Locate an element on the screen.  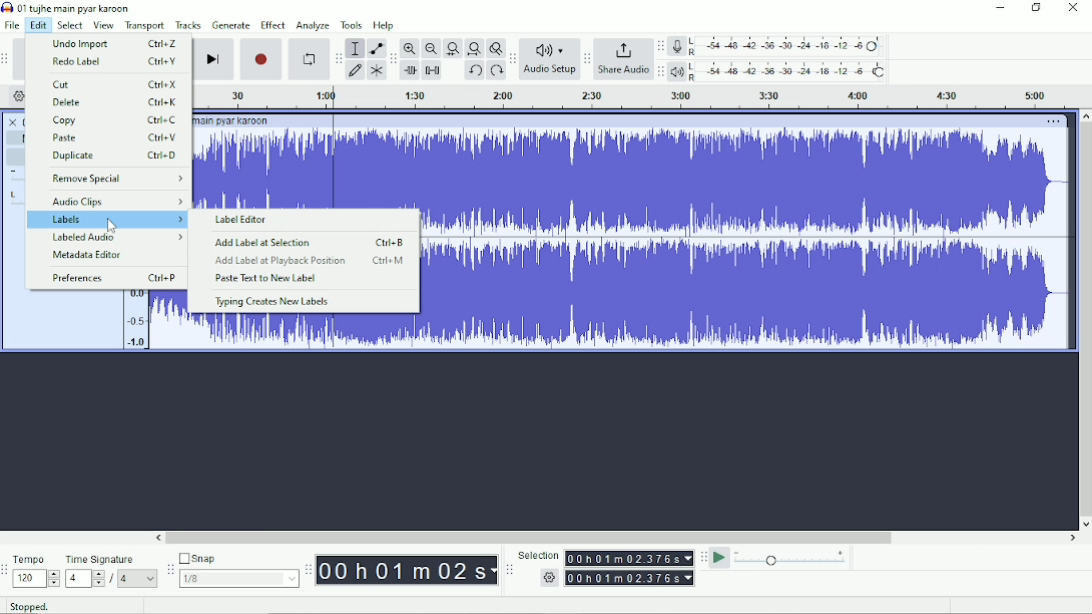
Analyze is located at coordinates (314, 26).